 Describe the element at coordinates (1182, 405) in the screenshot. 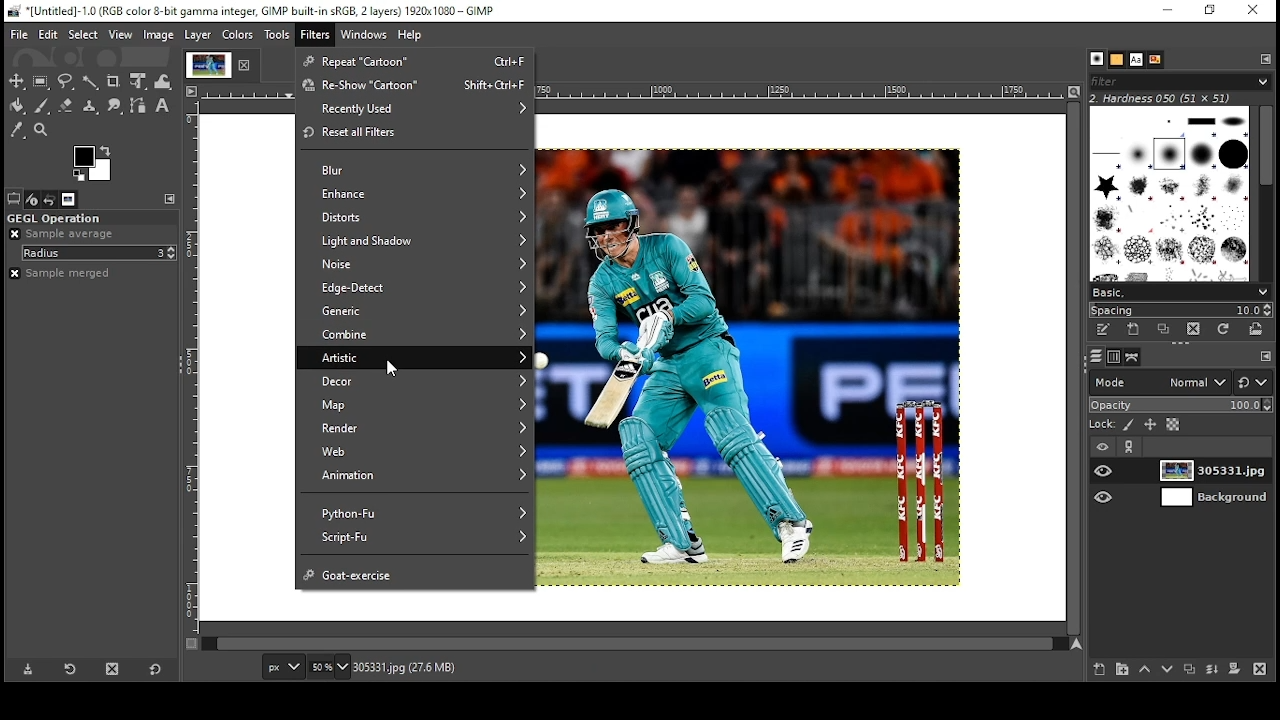

I see `opacity` at that location.